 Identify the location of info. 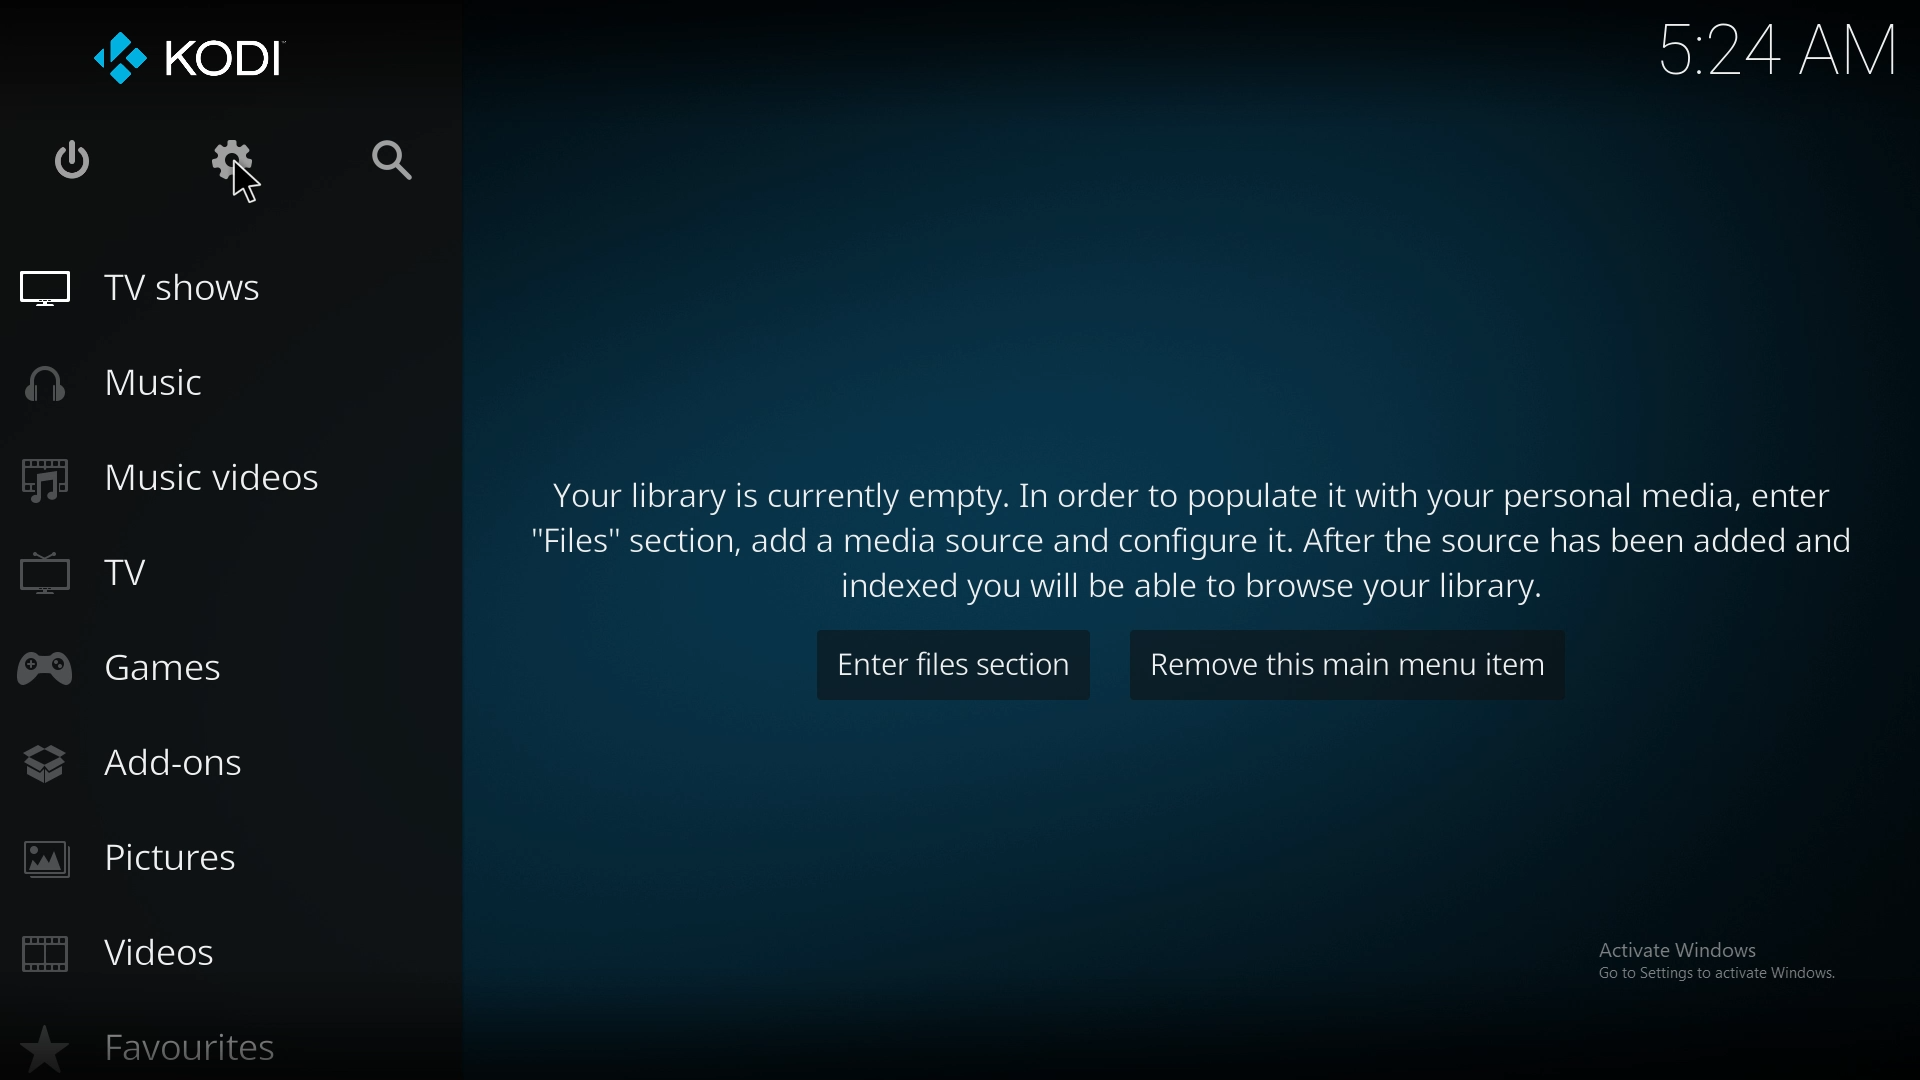
(1203, 536).